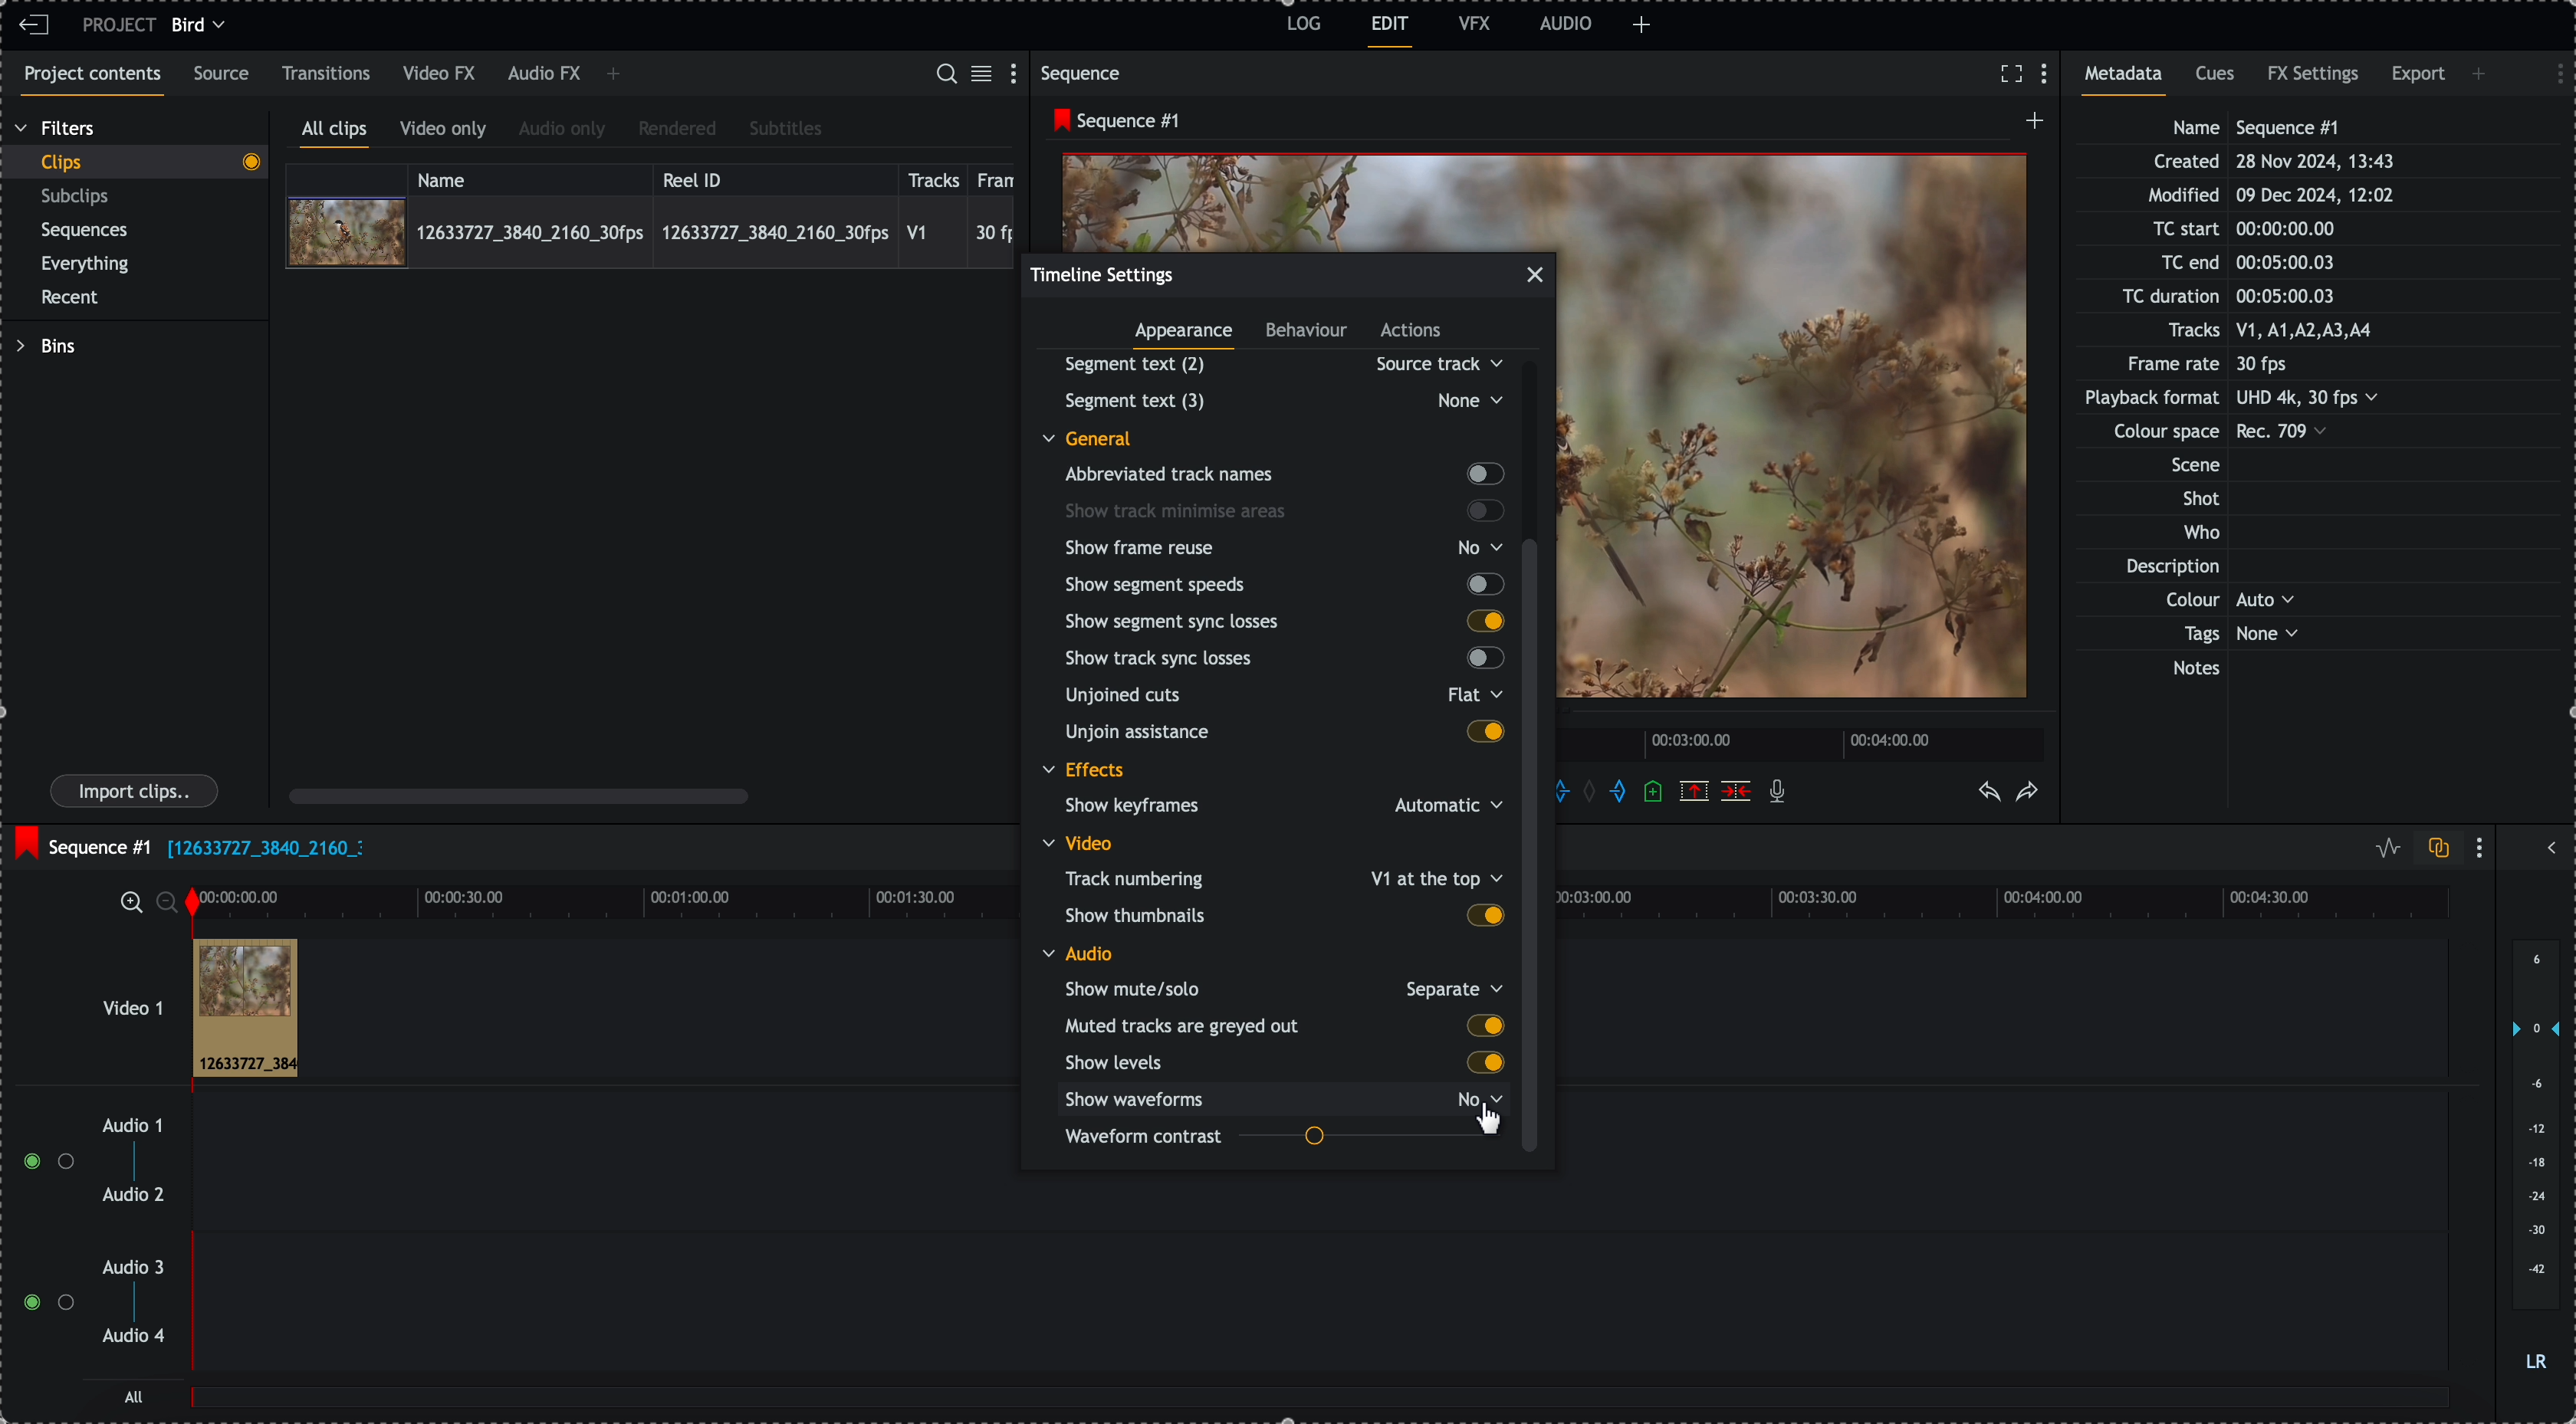 This screenshot has height=1424, width=2576. Describe the element at coordinates (1801, 438) in the screenshot. I see `picture` at that location.